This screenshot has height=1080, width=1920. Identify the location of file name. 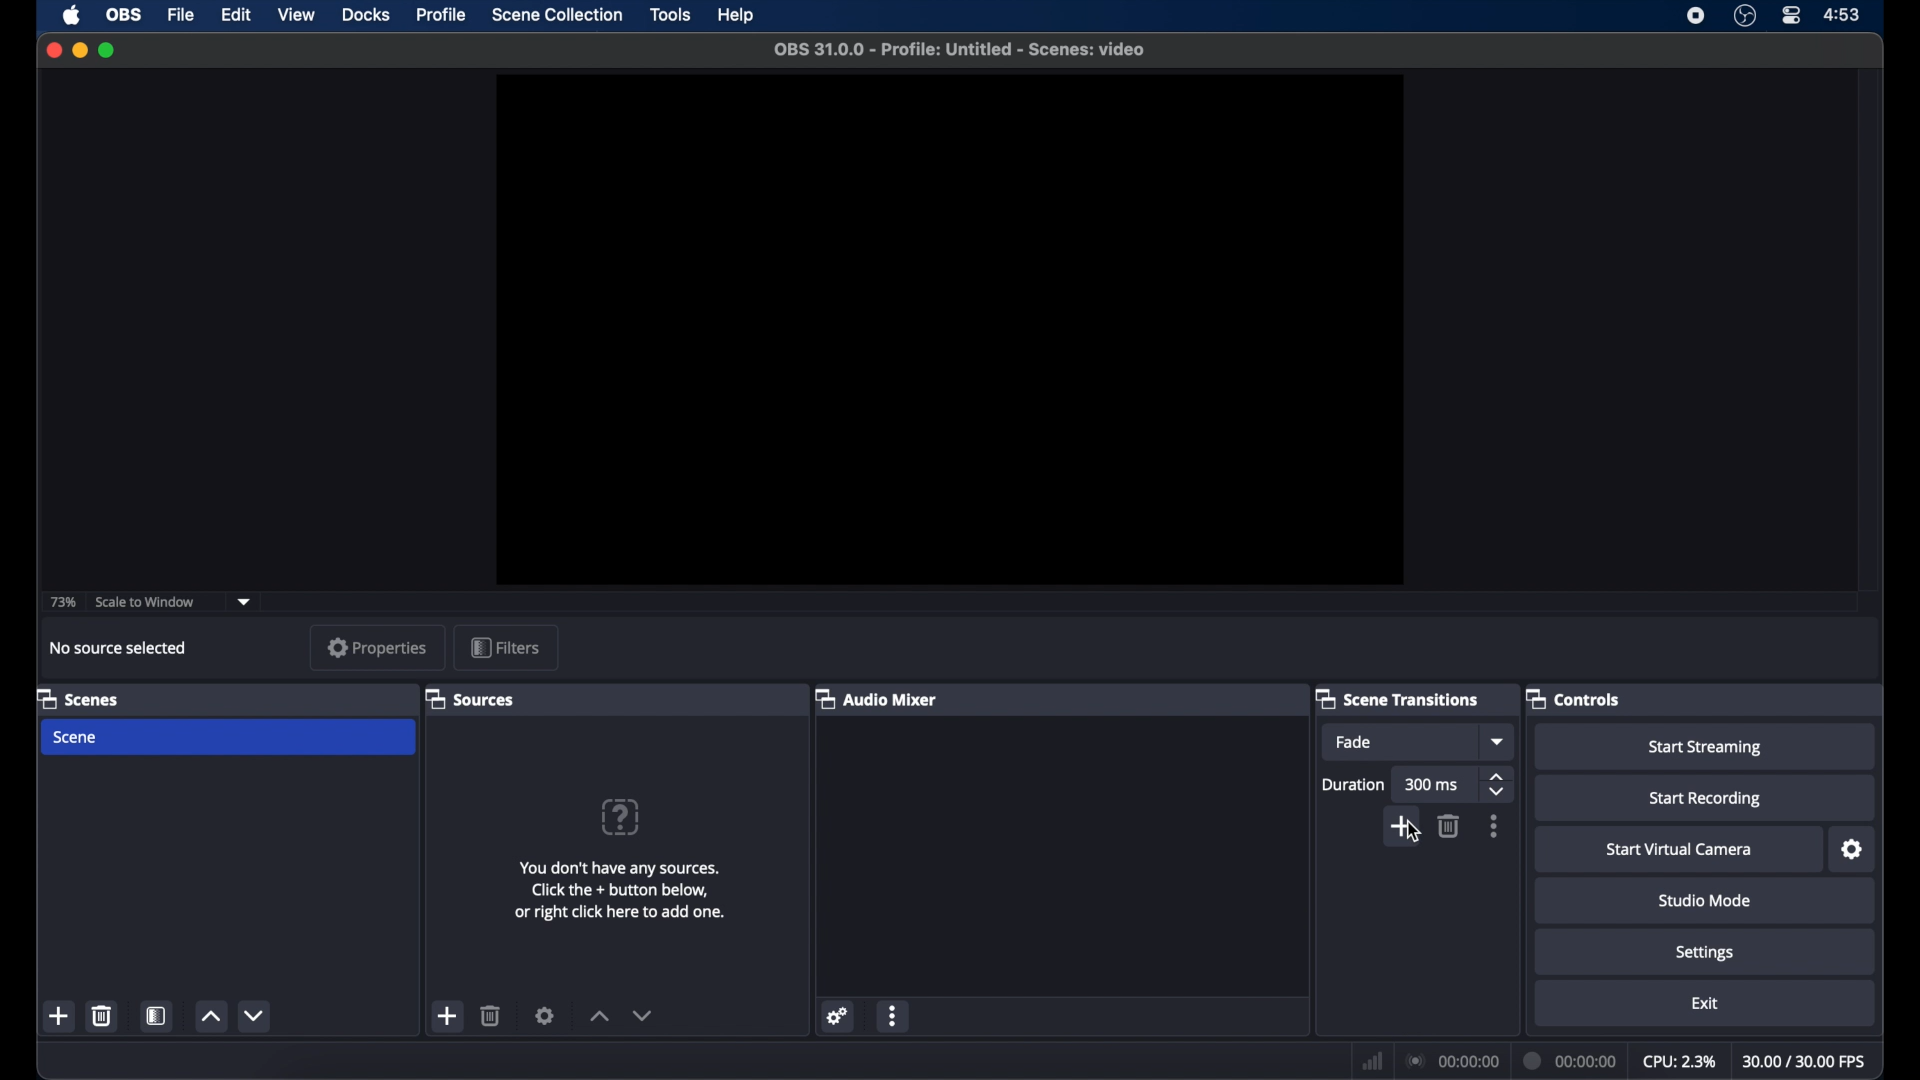
(961, 50).